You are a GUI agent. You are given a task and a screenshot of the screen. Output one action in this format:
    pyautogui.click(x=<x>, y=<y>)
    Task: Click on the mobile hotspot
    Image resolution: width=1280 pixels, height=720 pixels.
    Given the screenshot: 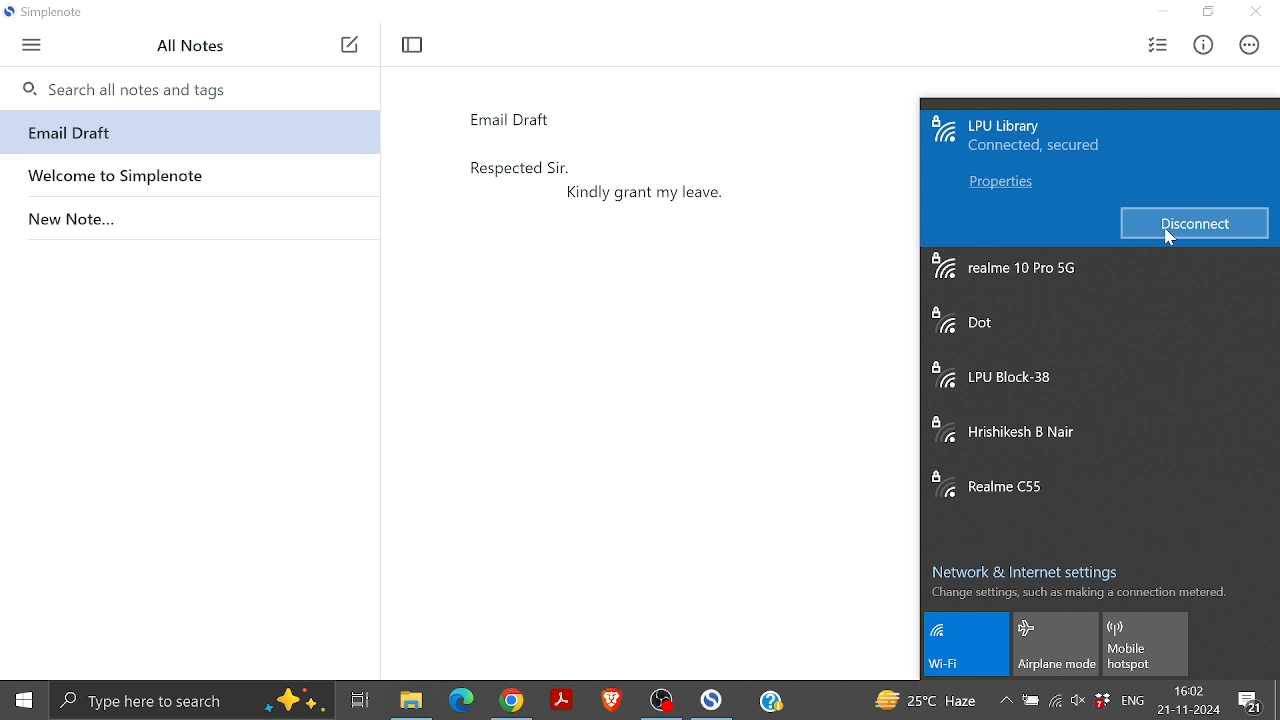 What is the action you would take?
    pyautogui.click(x=1145, y=645)
    